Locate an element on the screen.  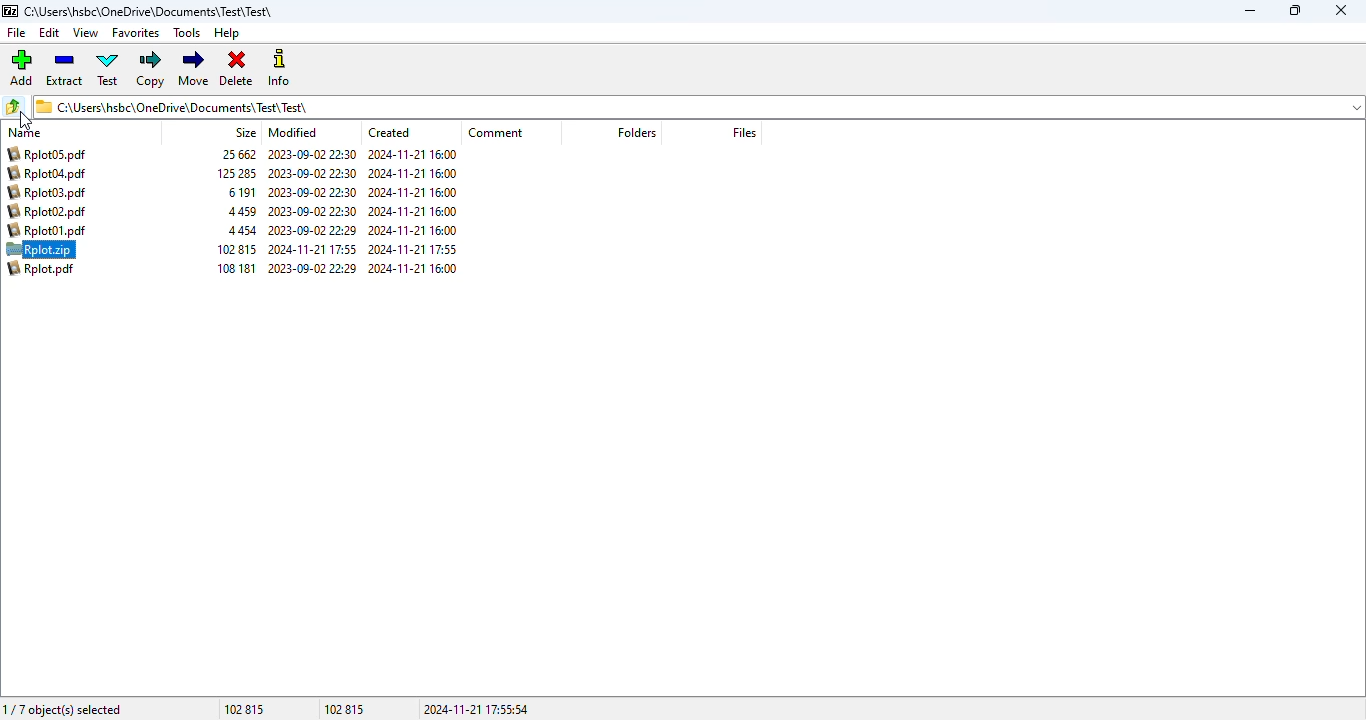
comment is located at coordinates (496, 133).